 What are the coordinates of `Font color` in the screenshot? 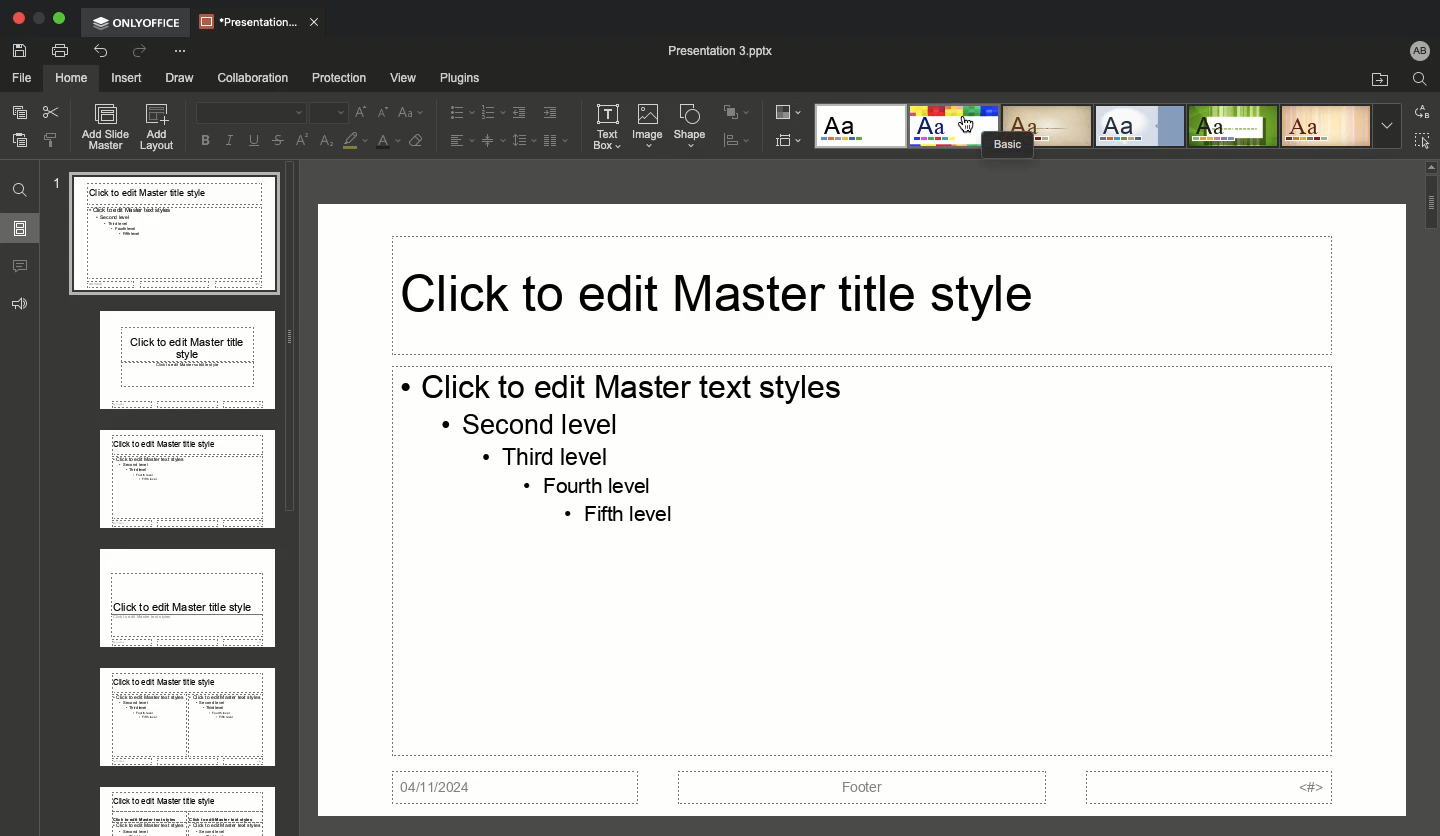 It's located at (385, 143).